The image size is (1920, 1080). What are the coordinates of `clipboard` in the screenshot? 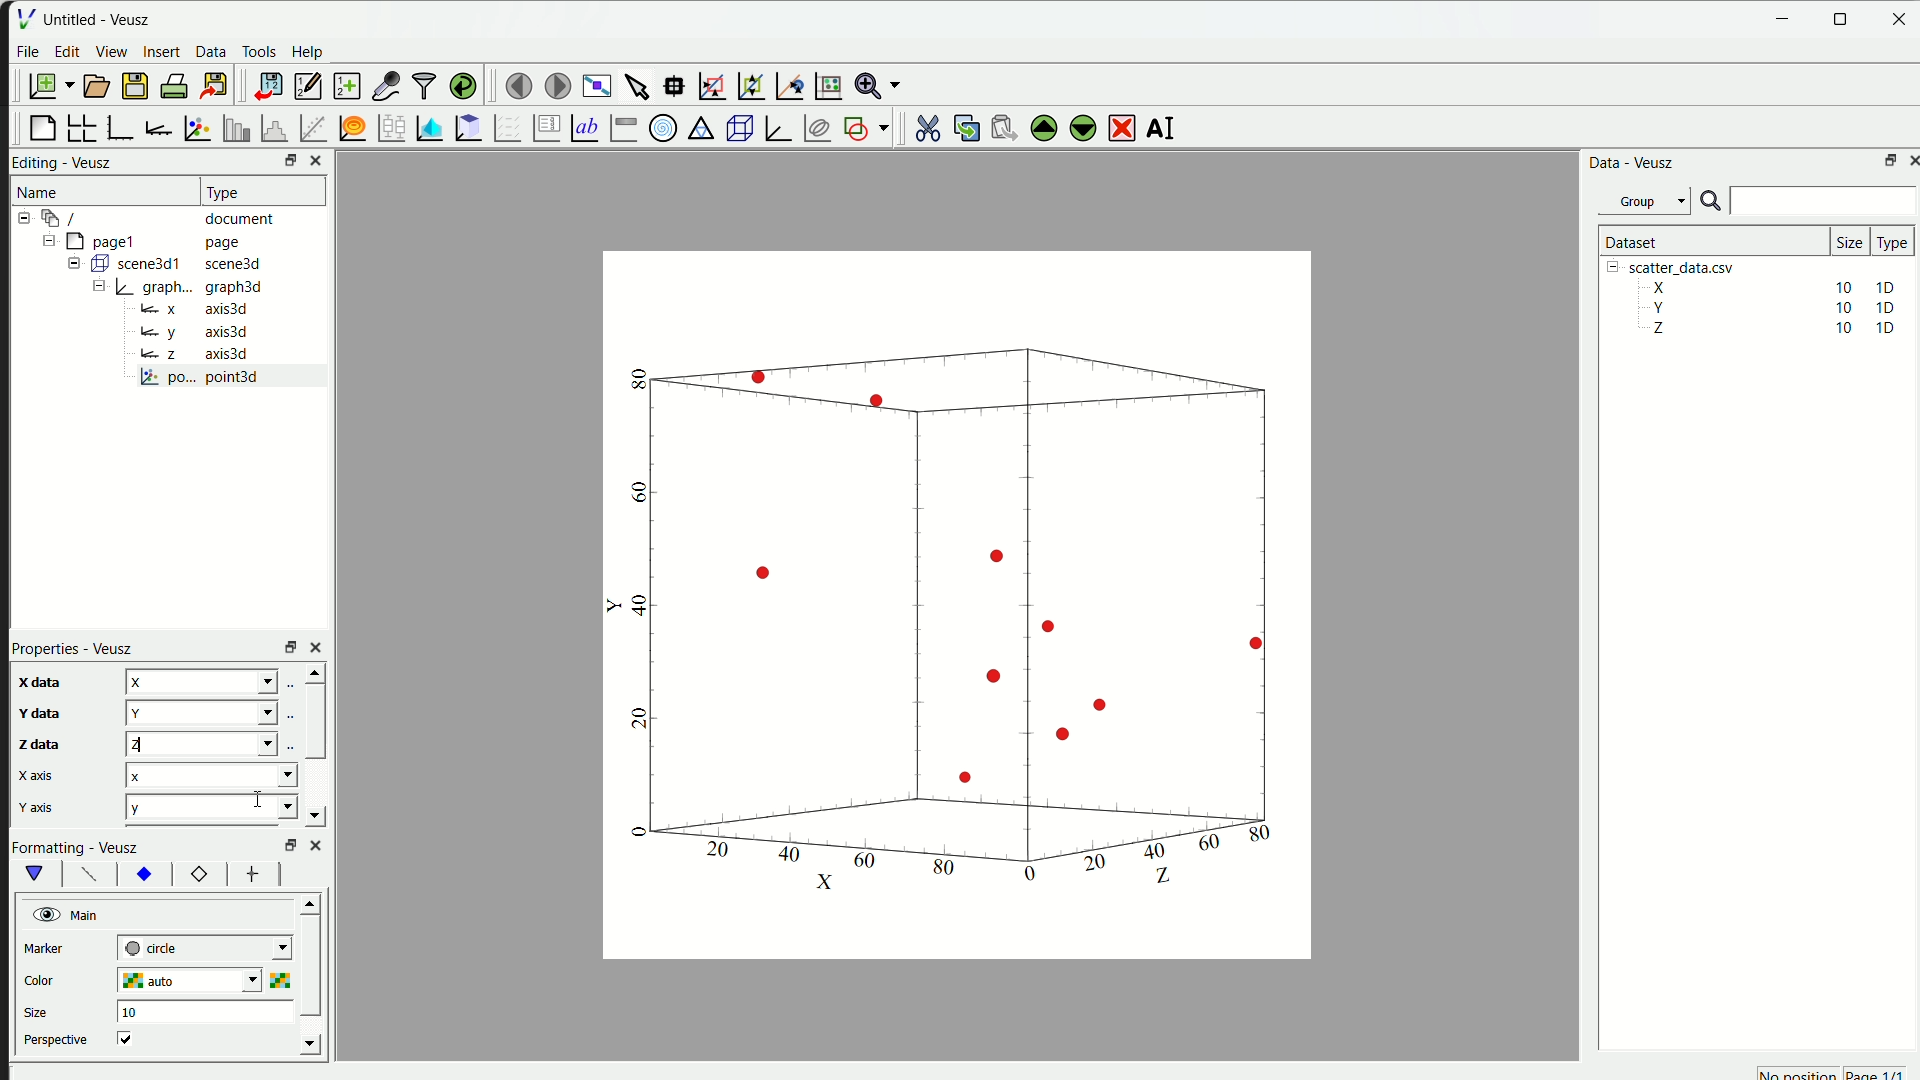 It's located at (466, 128).